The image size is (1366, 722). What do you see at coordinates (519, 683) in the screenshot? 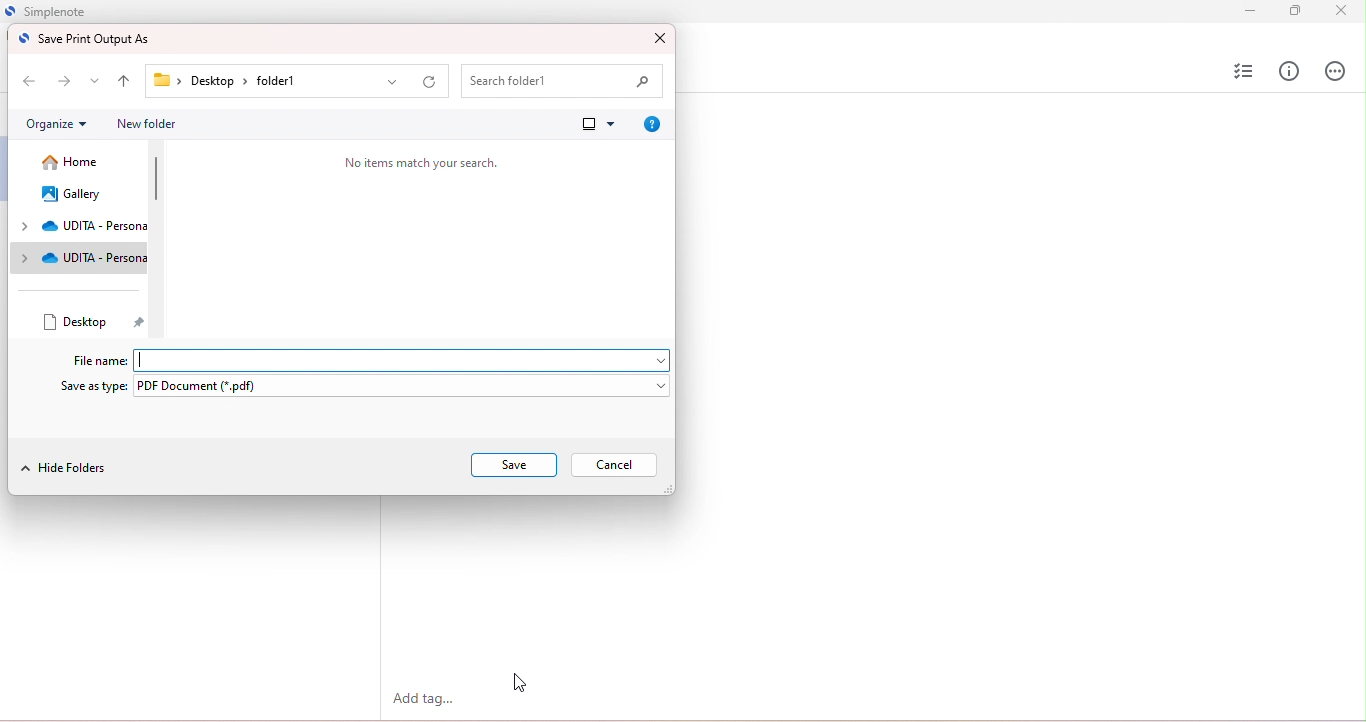
I see `cursor movement` at bounding box center [519, 683].